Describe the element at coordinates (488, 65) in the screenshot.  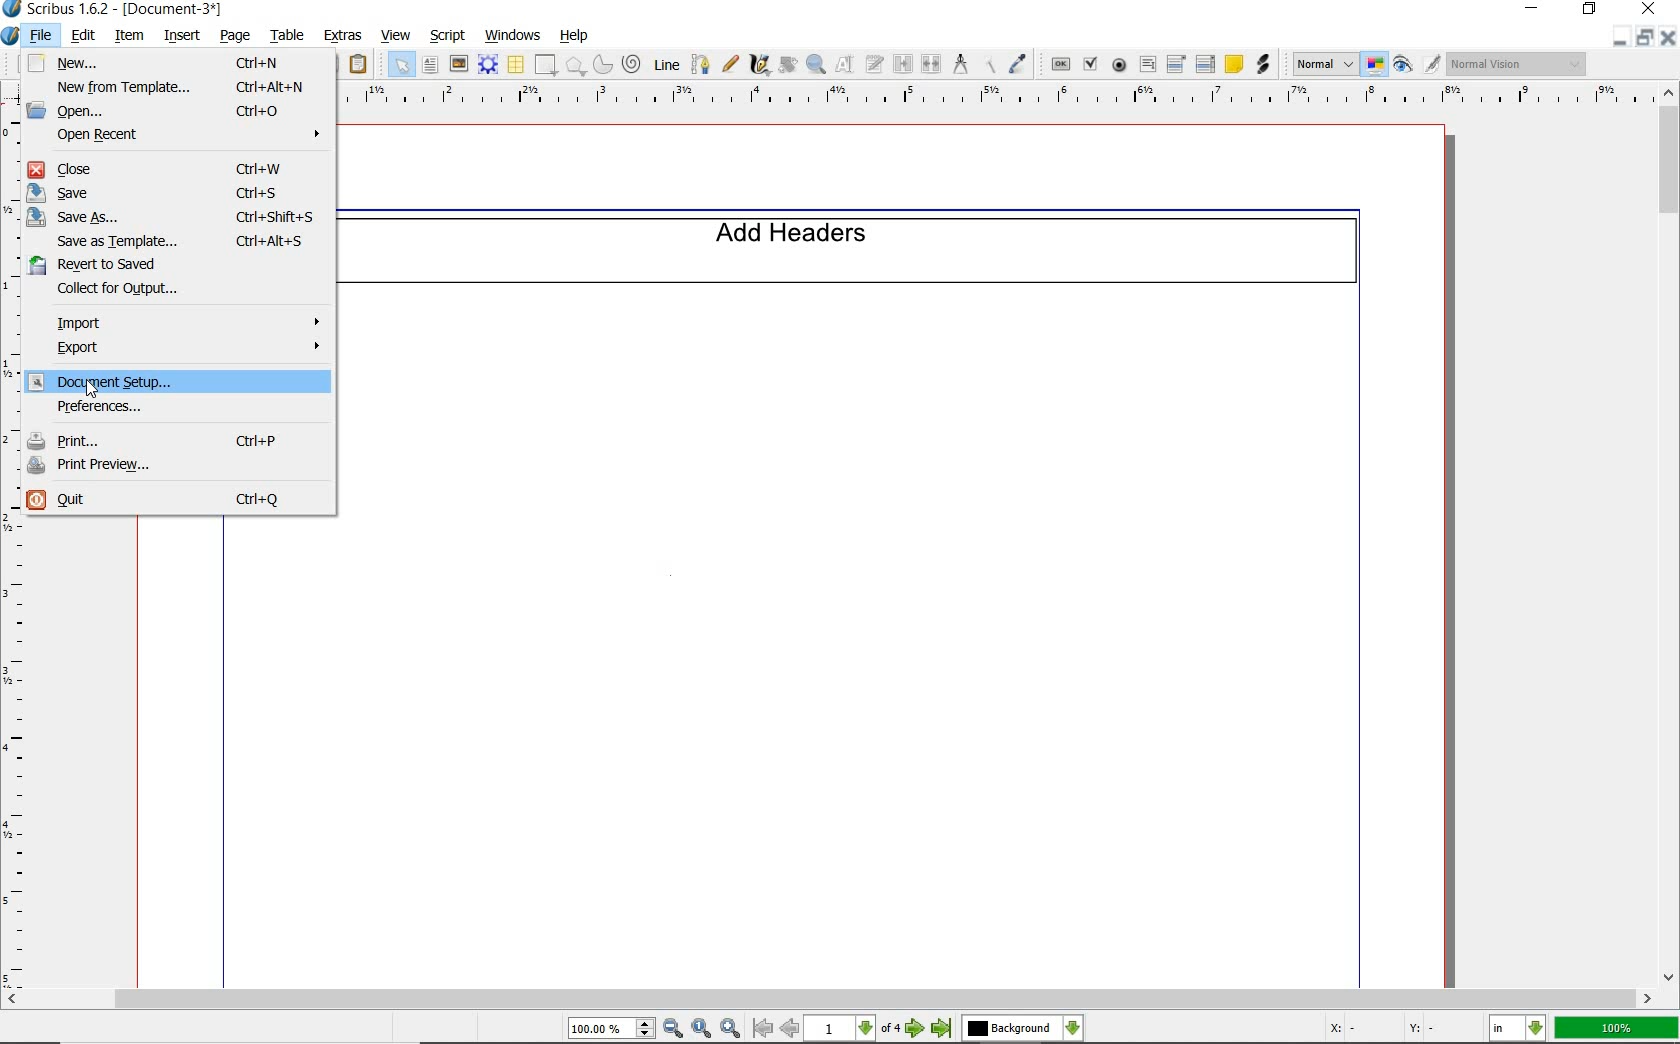
I see `render frame` at that location.